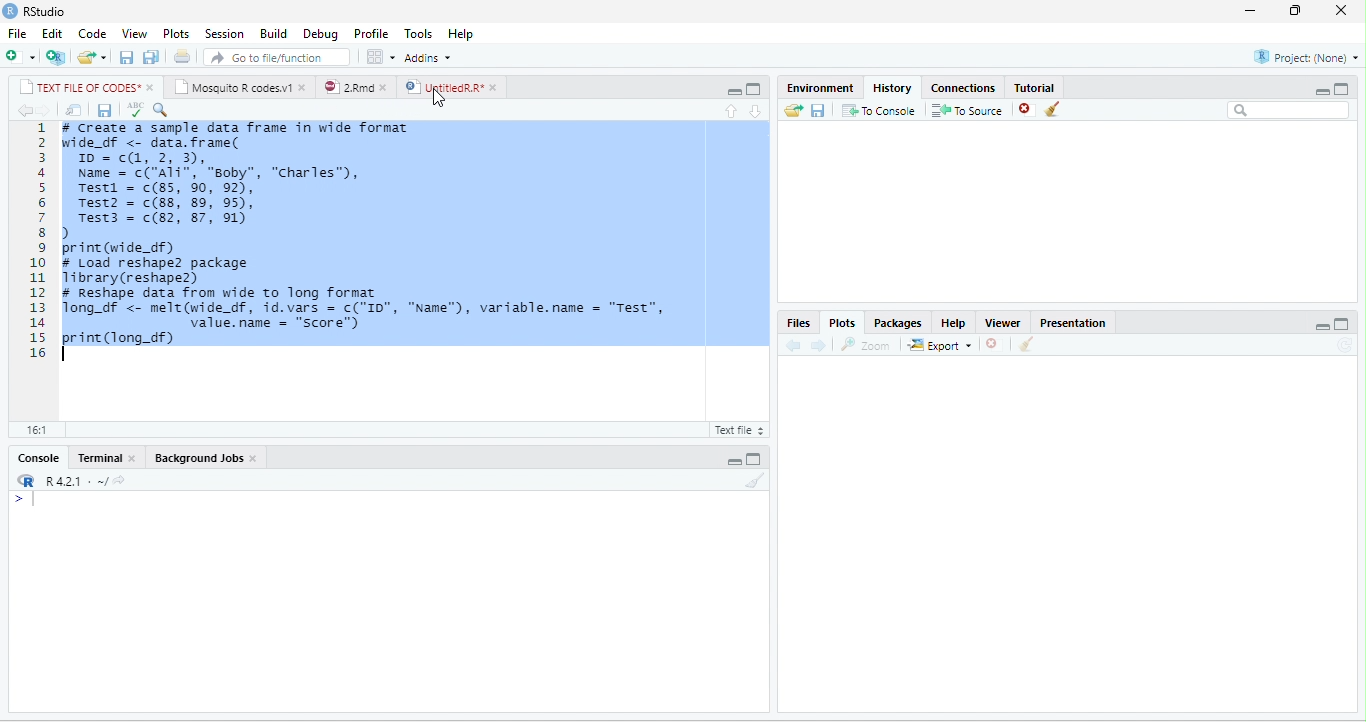 Image resolution: width=1366 pixels, height=722 pixels. What do you see at coordinates (1345, 345) in the screenshot?
I see `refresh` at bounding box center [1345, 345].